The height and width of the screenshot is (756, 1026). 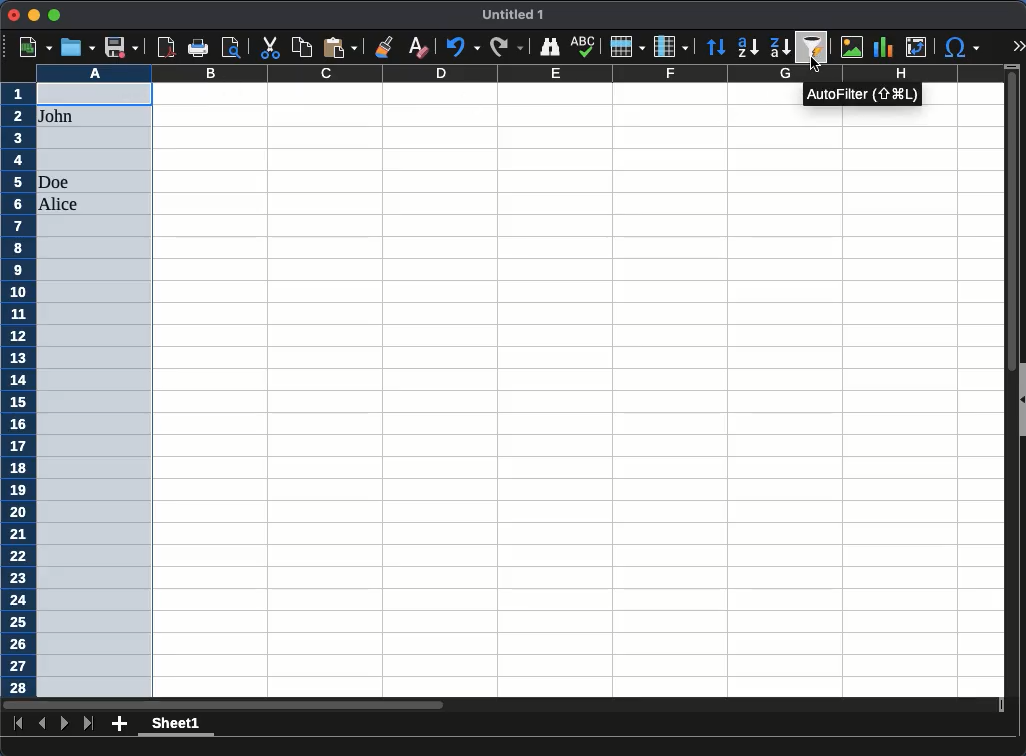 What do you see at coordinates (585, 46) in the screenshot?
I see `spell check` at bounding box center [585, 46].